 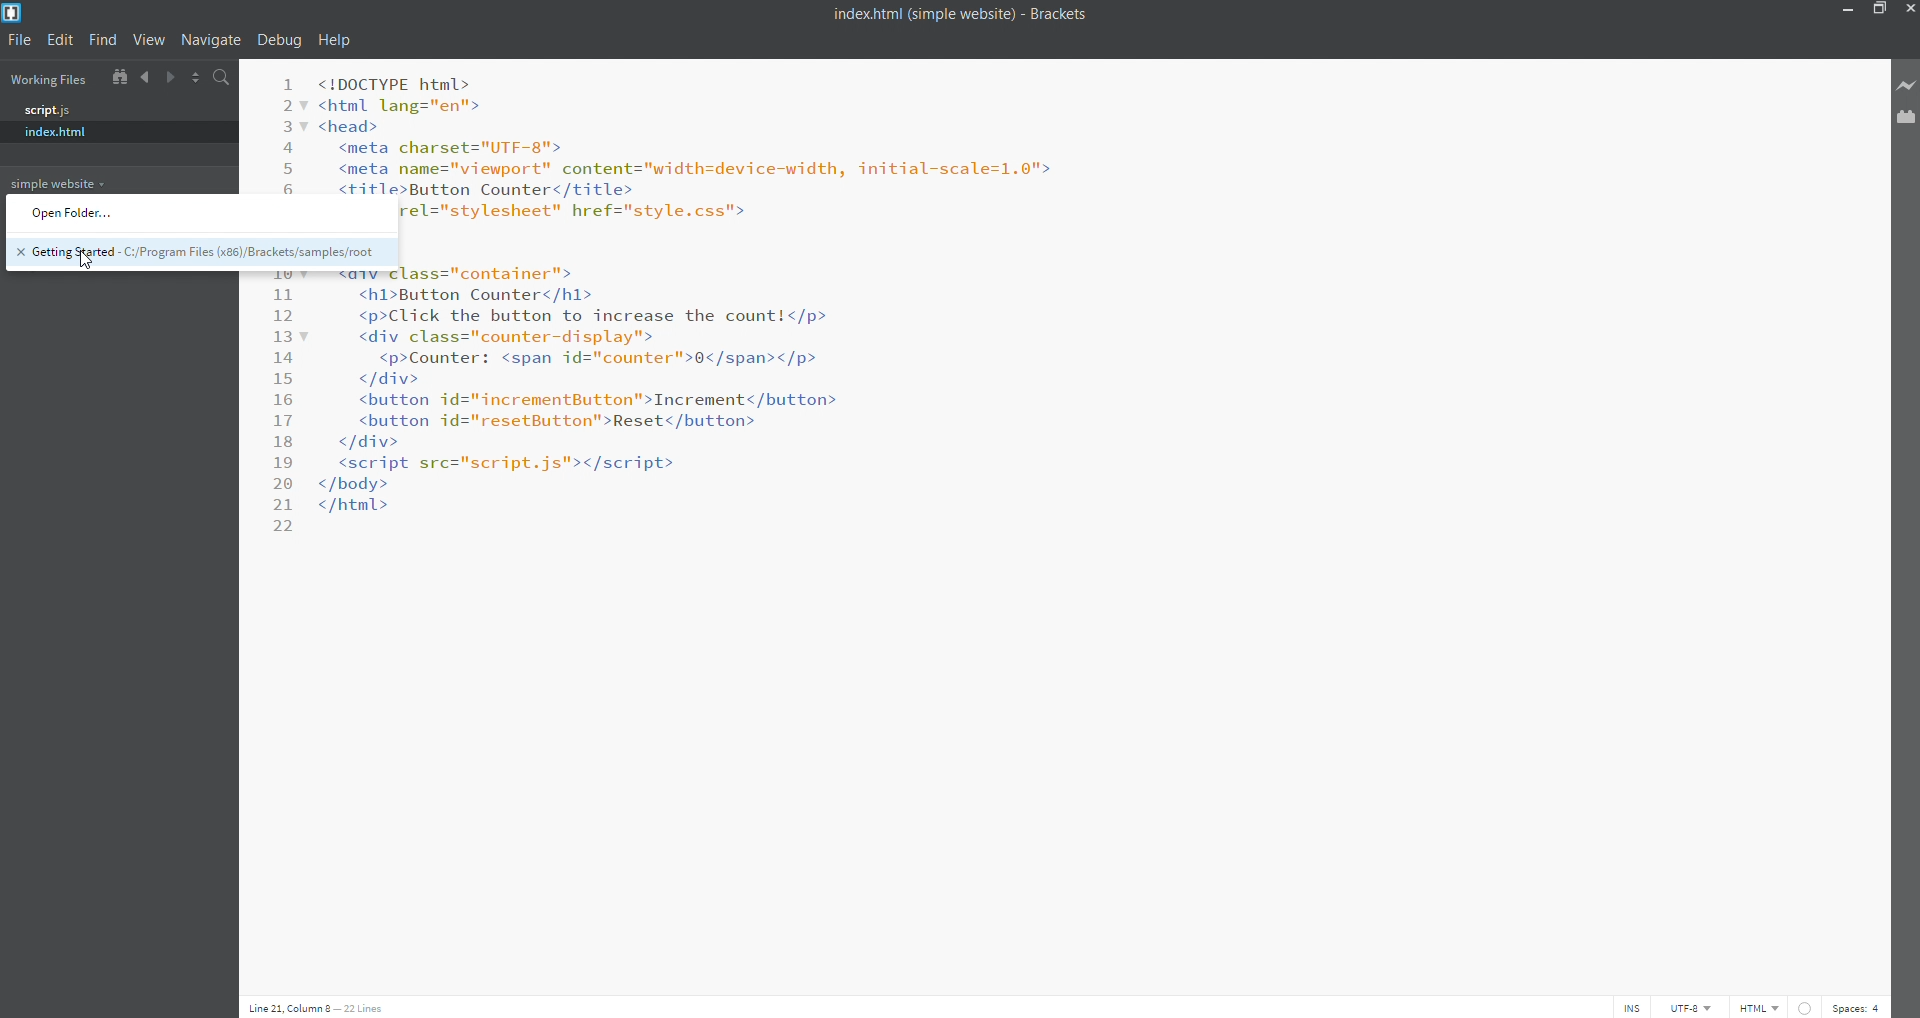 I want to click on navigate backward, so click(x=143, y=79).